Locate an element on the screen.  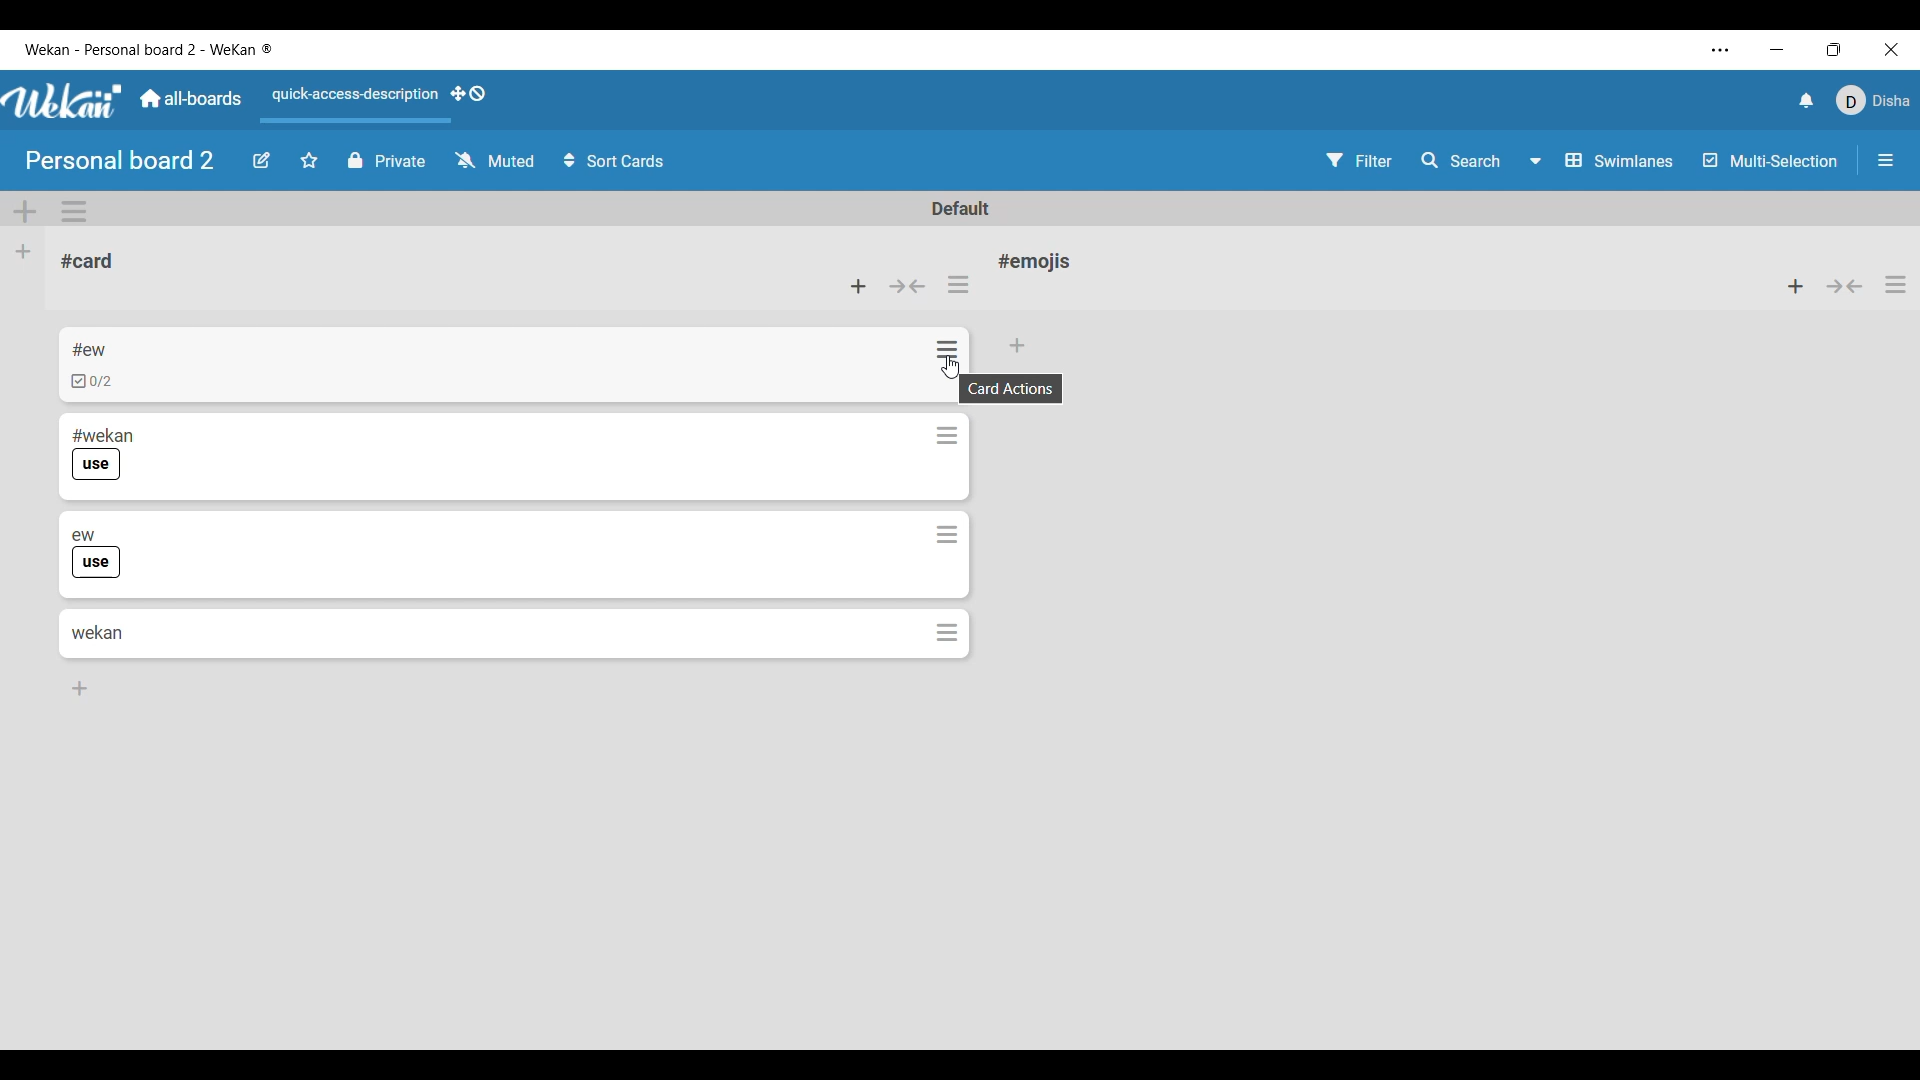
Go to main dashboard is located at coordinates (189, 99).